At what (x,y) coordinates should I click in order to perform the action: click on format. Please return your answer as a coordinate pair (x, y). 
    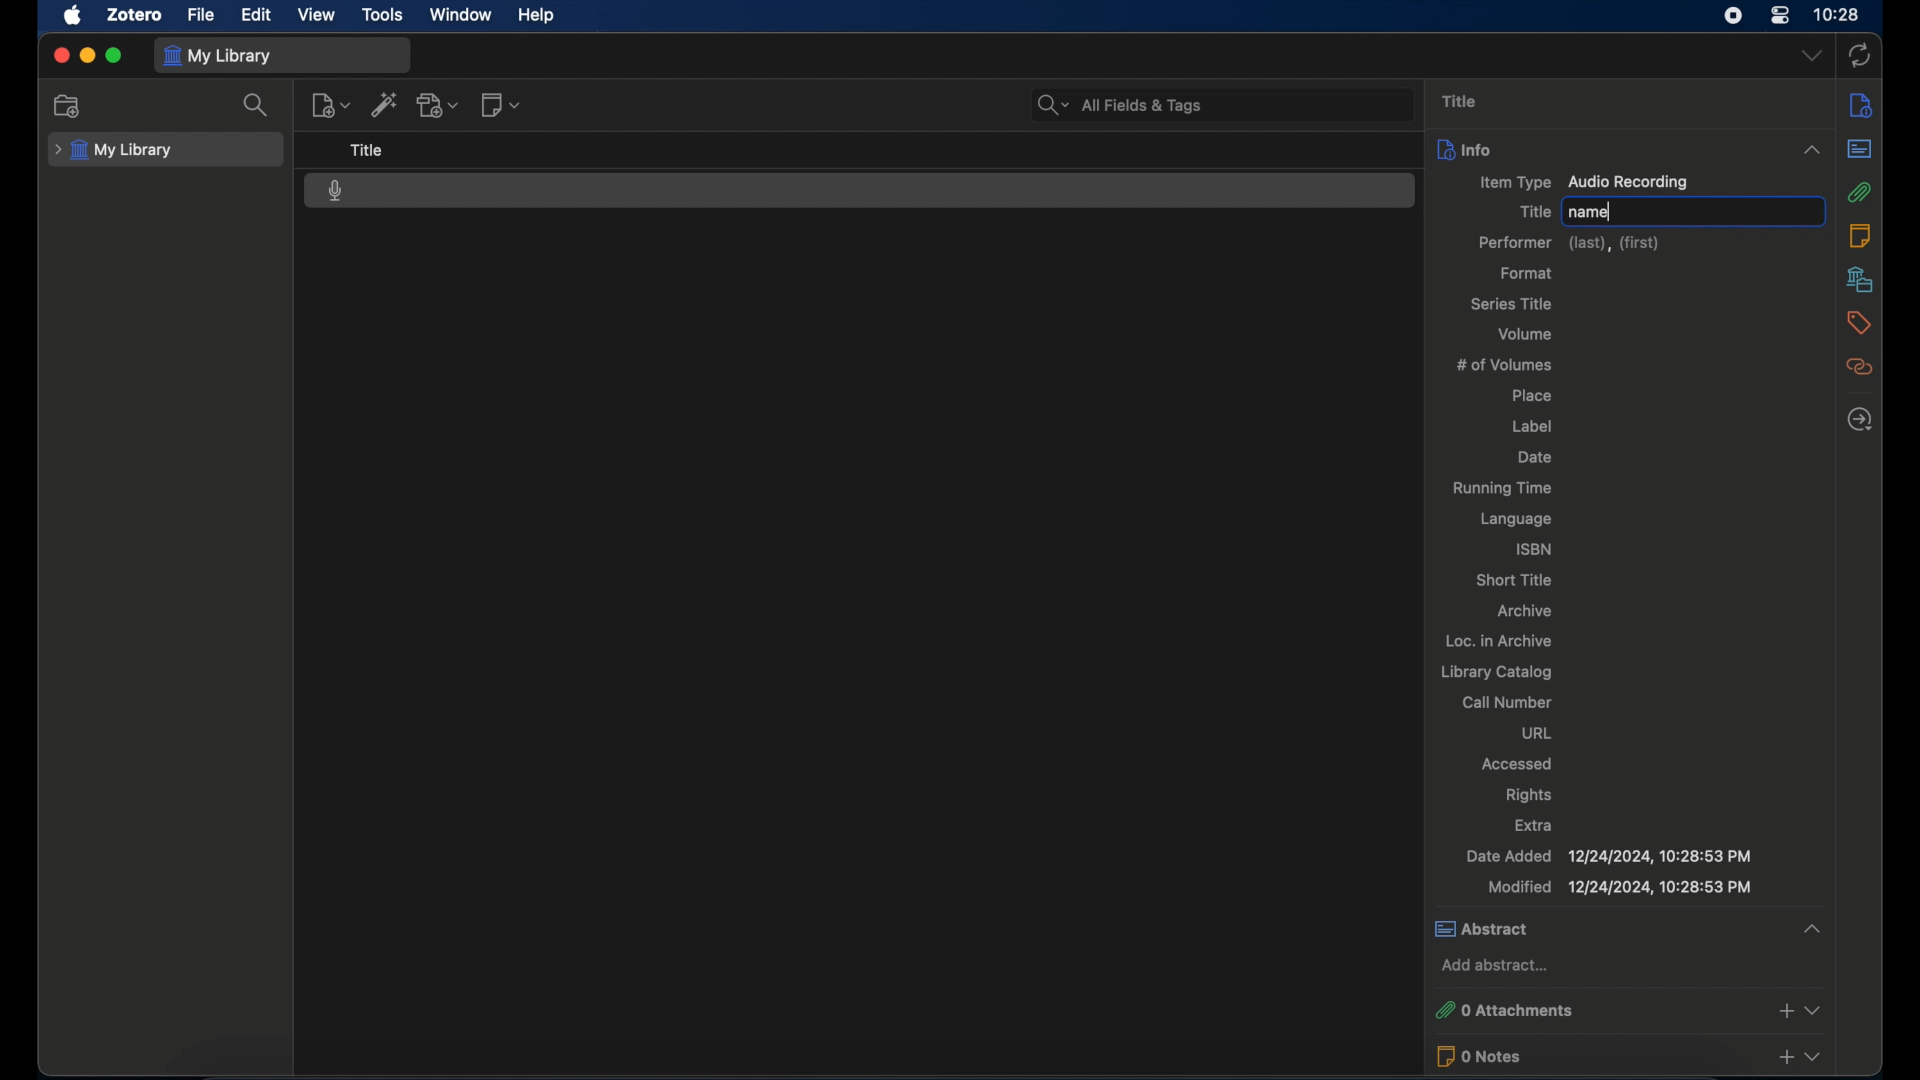
    Looking at the image, I should click on (1529, 273).